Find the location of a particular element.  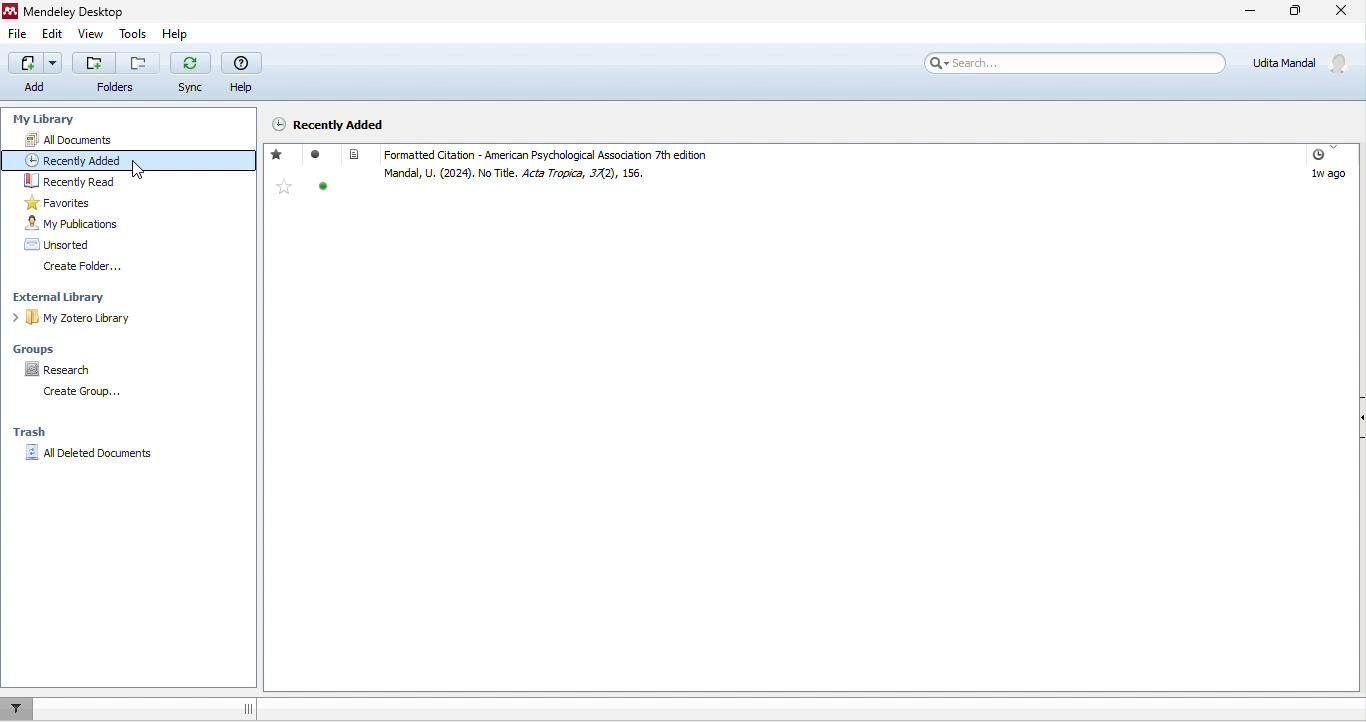

all documents is located at coordinates (73, 141).